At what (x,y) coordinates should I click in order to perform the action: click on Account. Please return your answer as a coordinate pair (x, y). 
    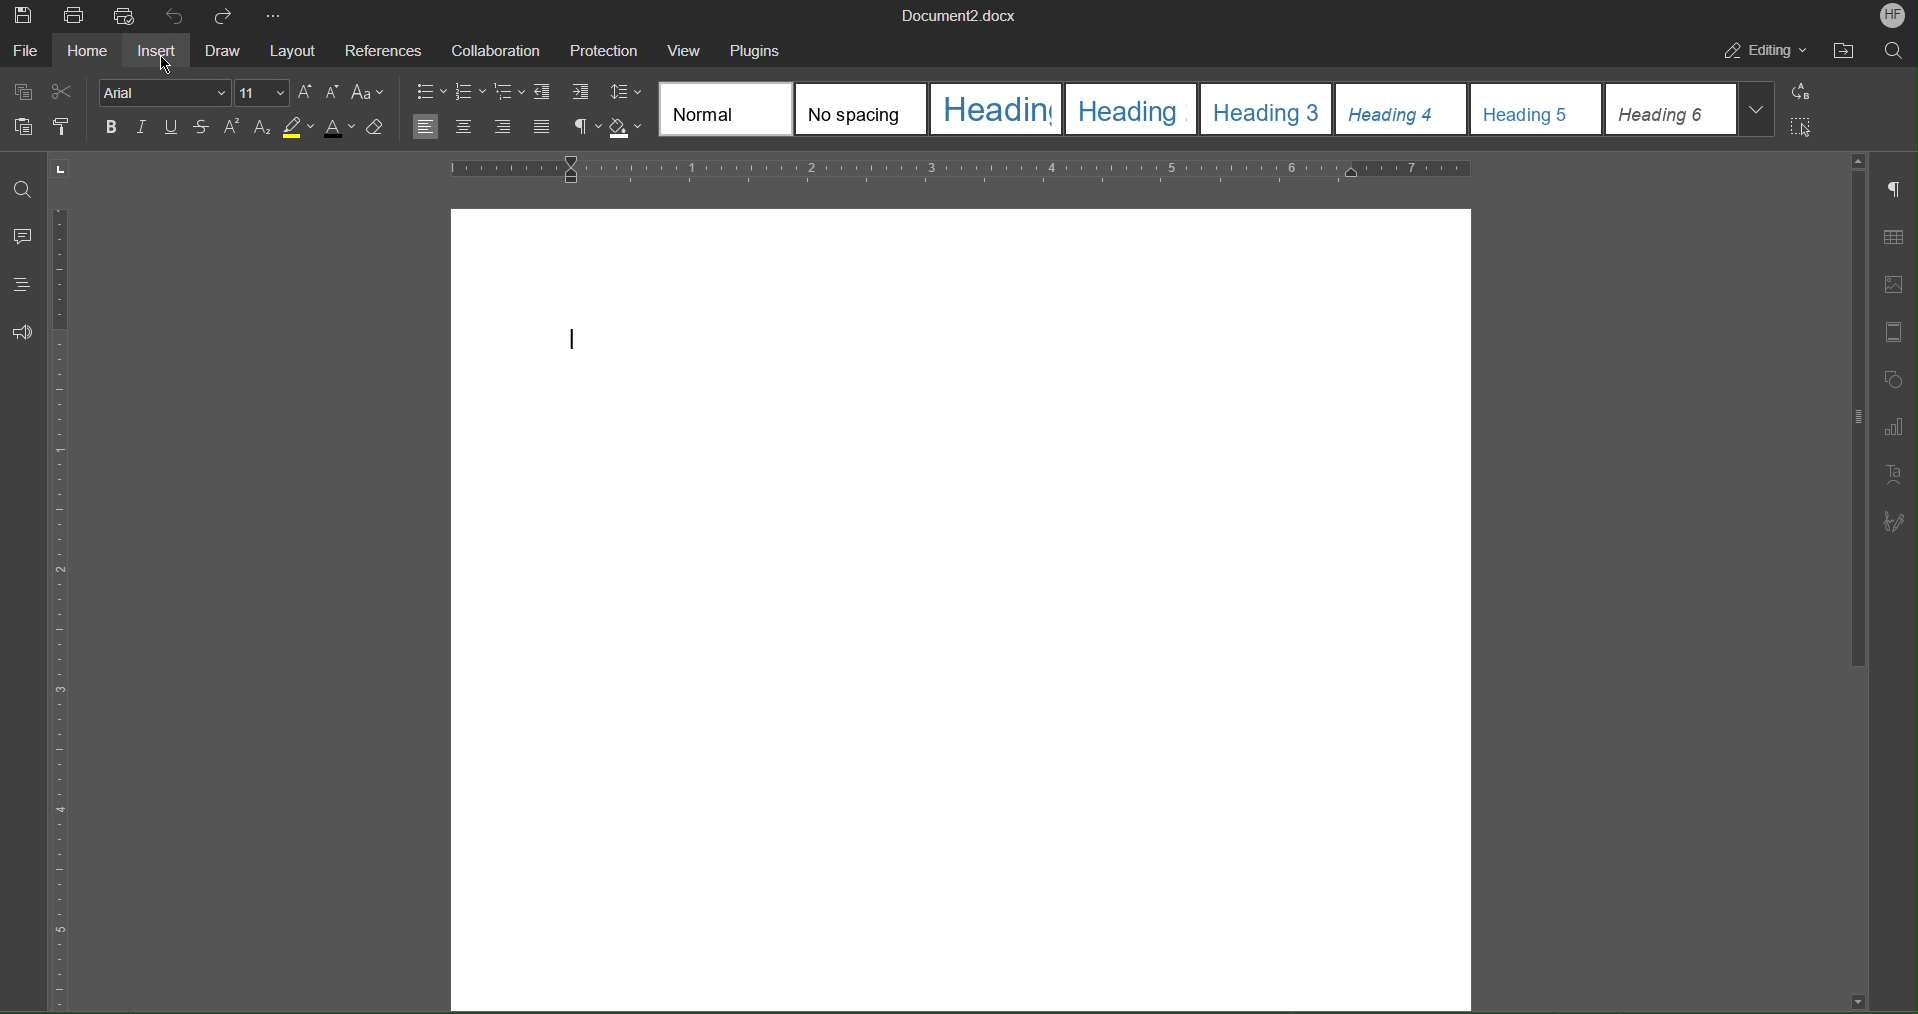
    Looking at the image, I should click on (1893, 17).